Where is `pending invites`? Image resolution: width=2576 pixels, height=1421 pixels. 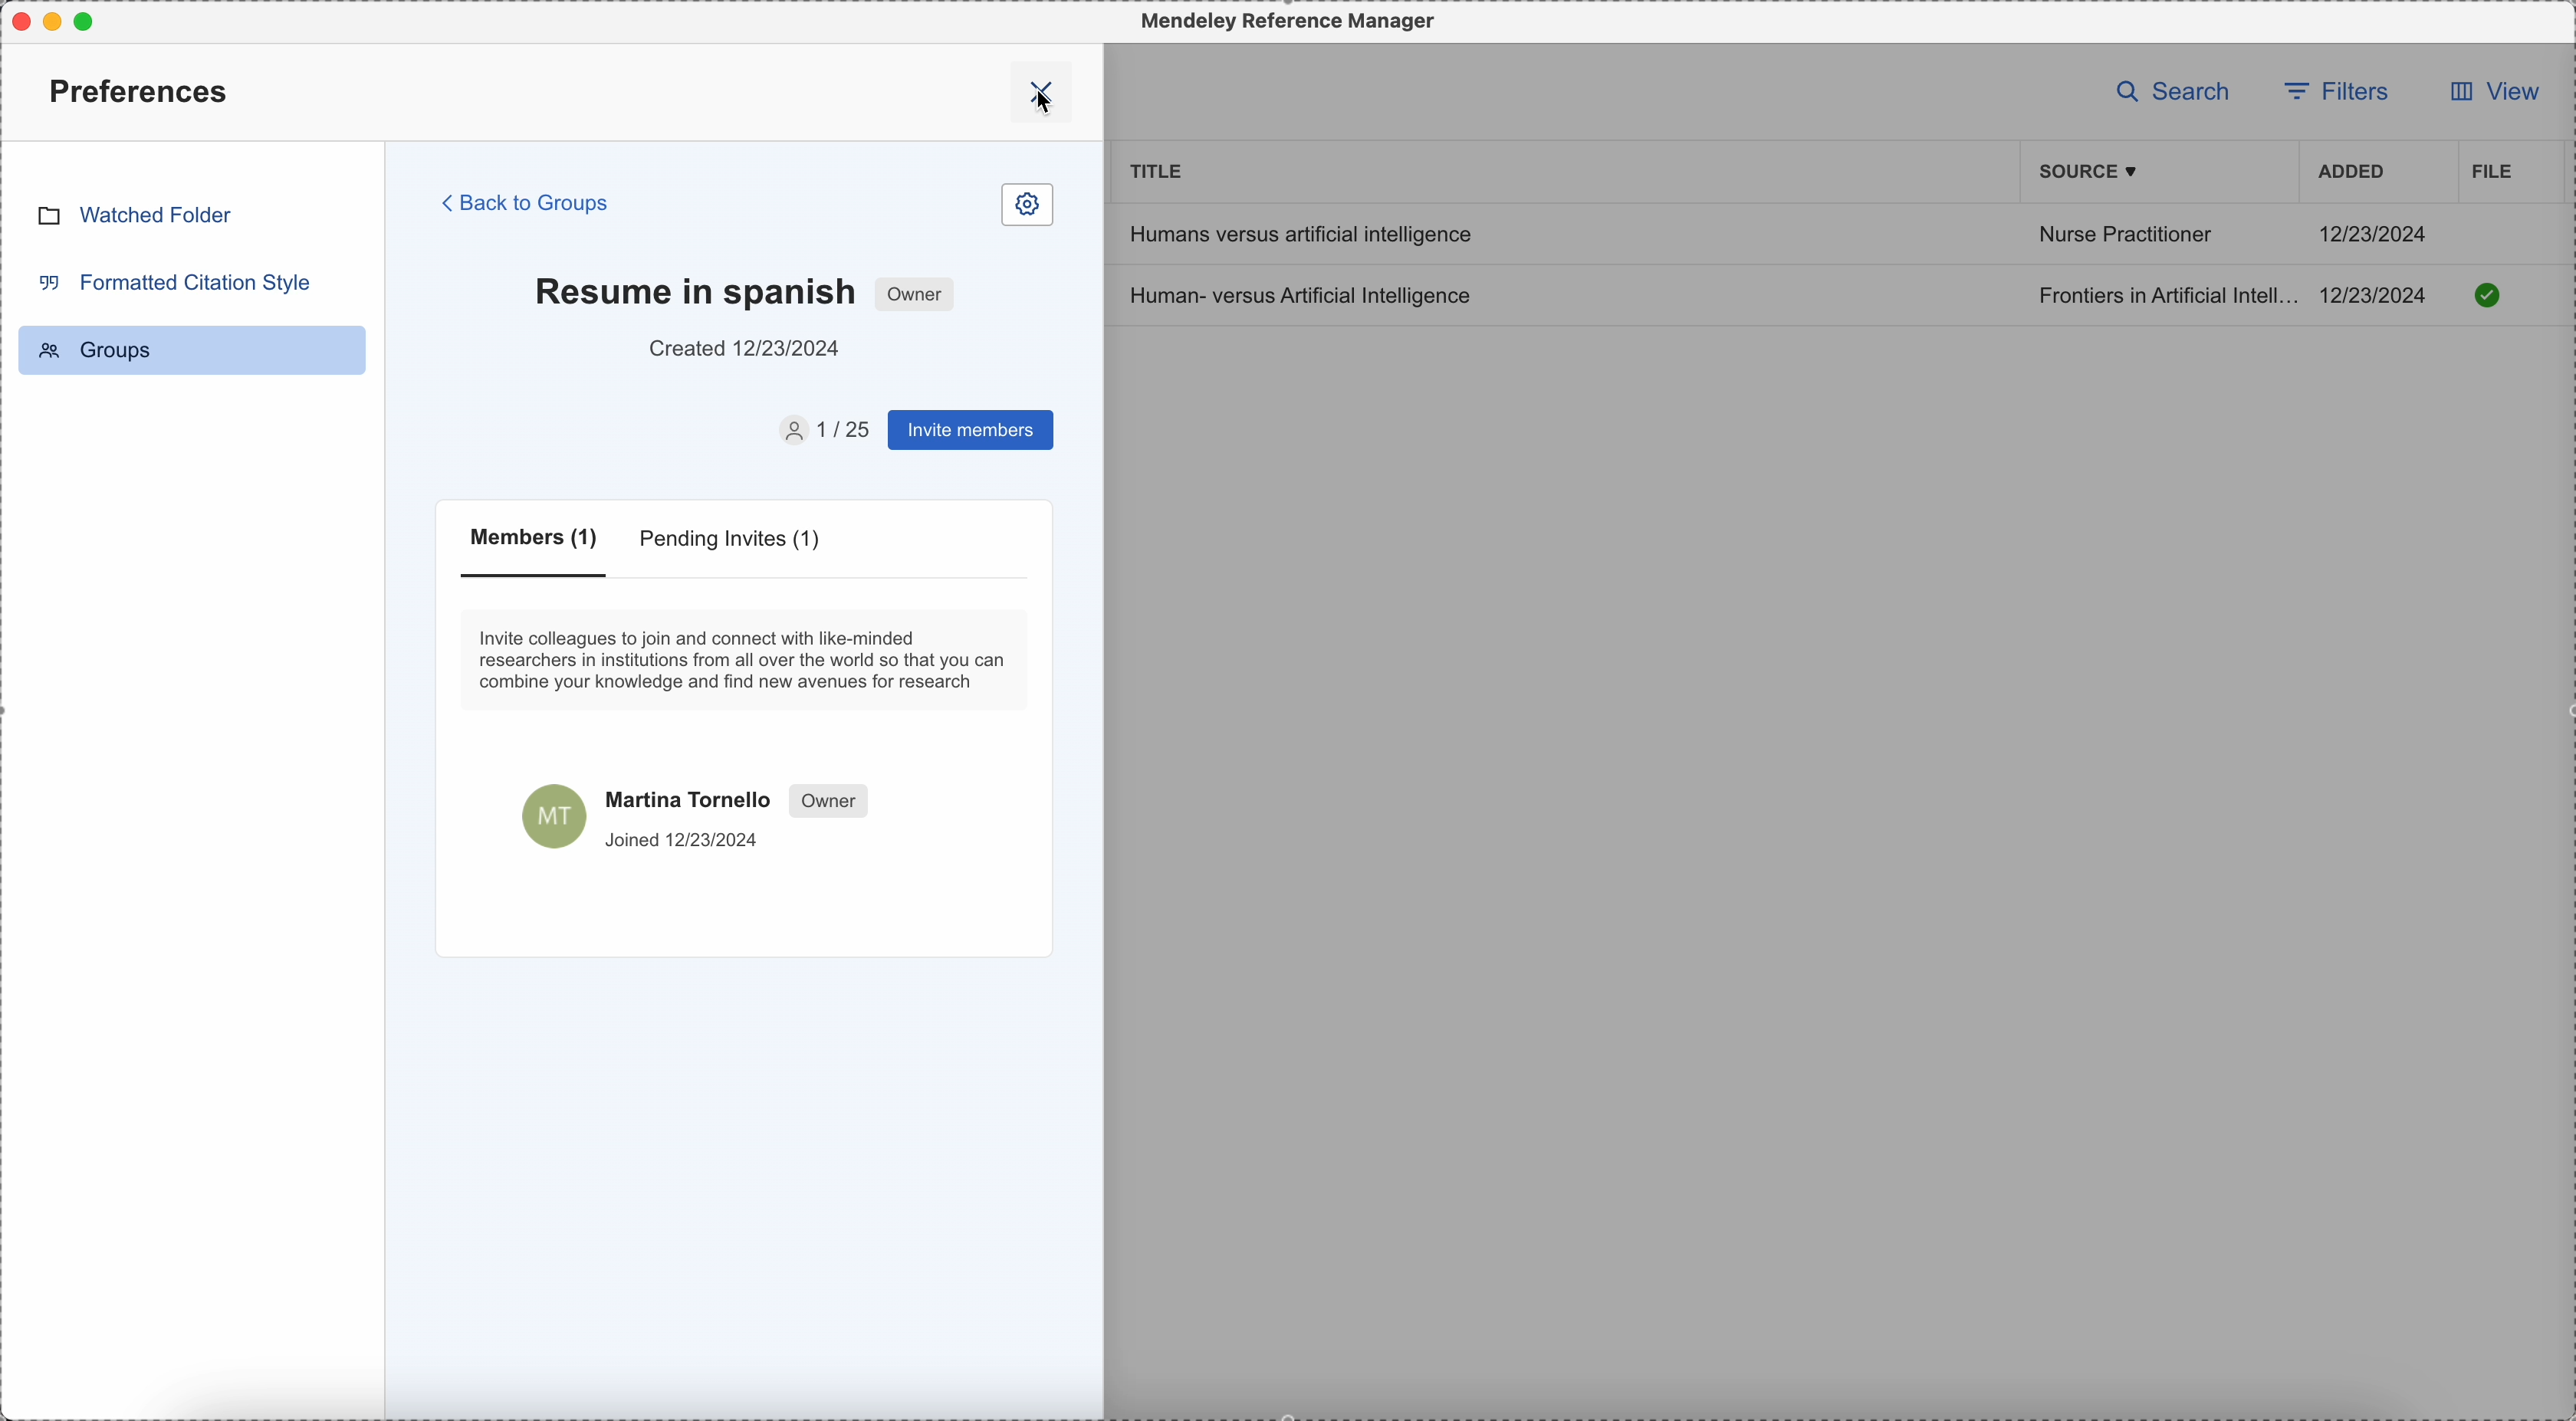
pending invites is located at coordinates (734, 543).